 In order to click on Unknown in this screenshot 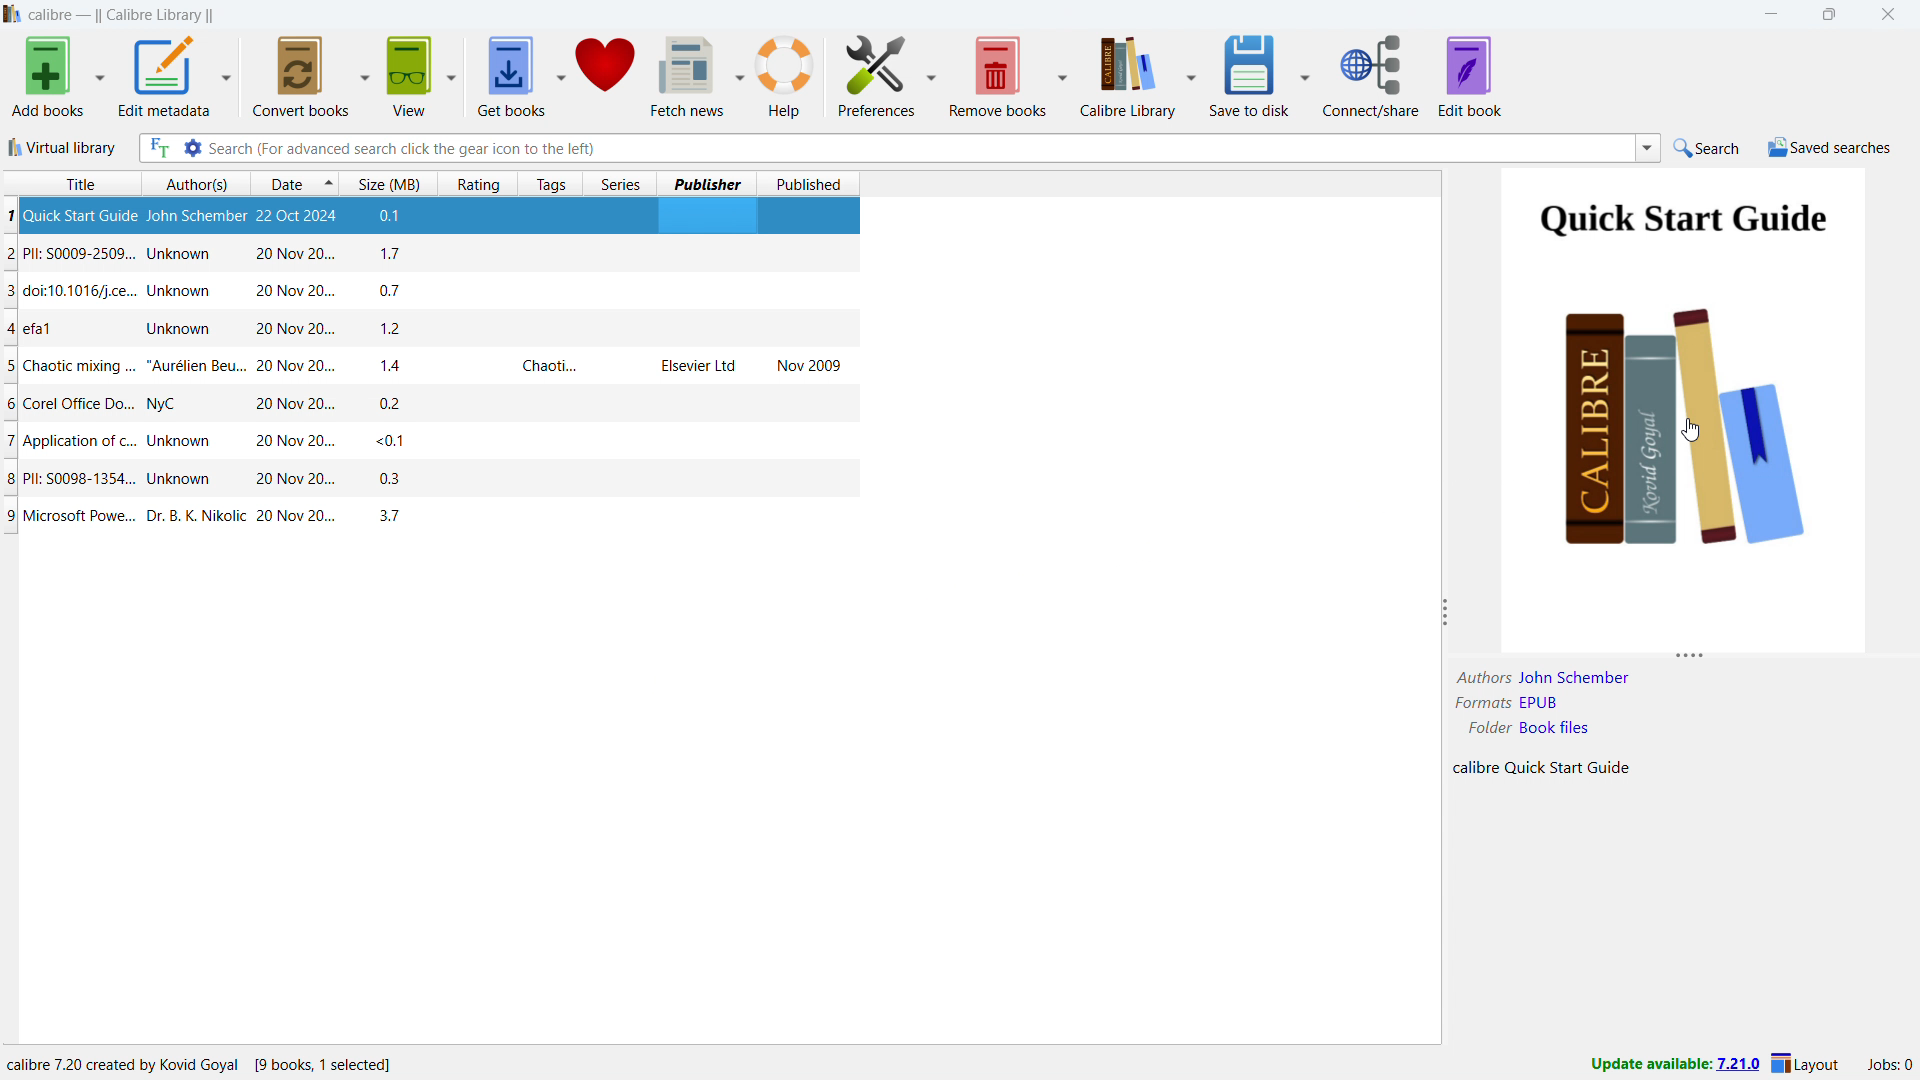, I will do `click(182, 291)`.